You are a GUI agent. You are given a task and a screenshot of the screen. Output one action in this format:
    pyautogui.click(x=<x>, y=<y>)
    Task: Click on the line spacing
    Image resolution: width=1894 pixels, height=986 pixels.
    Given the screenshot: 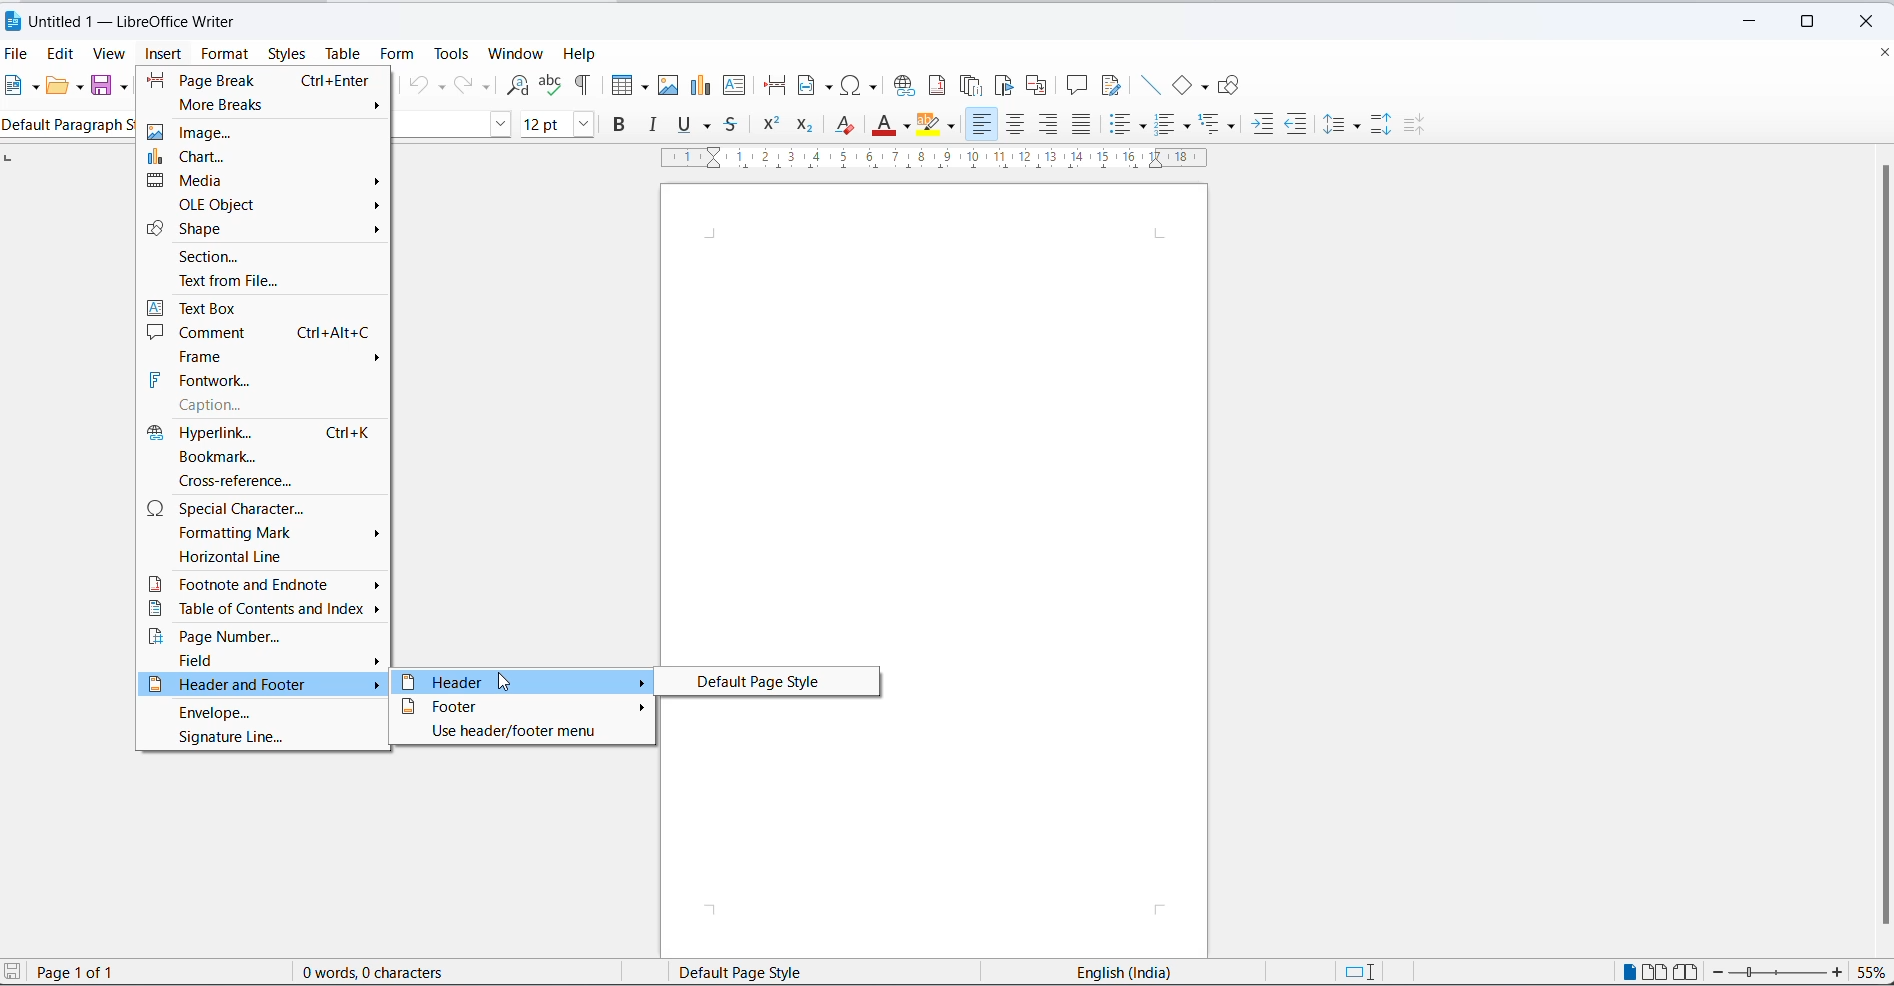 What is the action you would take?
    pyautogui.click(x=1338, y=127)
    